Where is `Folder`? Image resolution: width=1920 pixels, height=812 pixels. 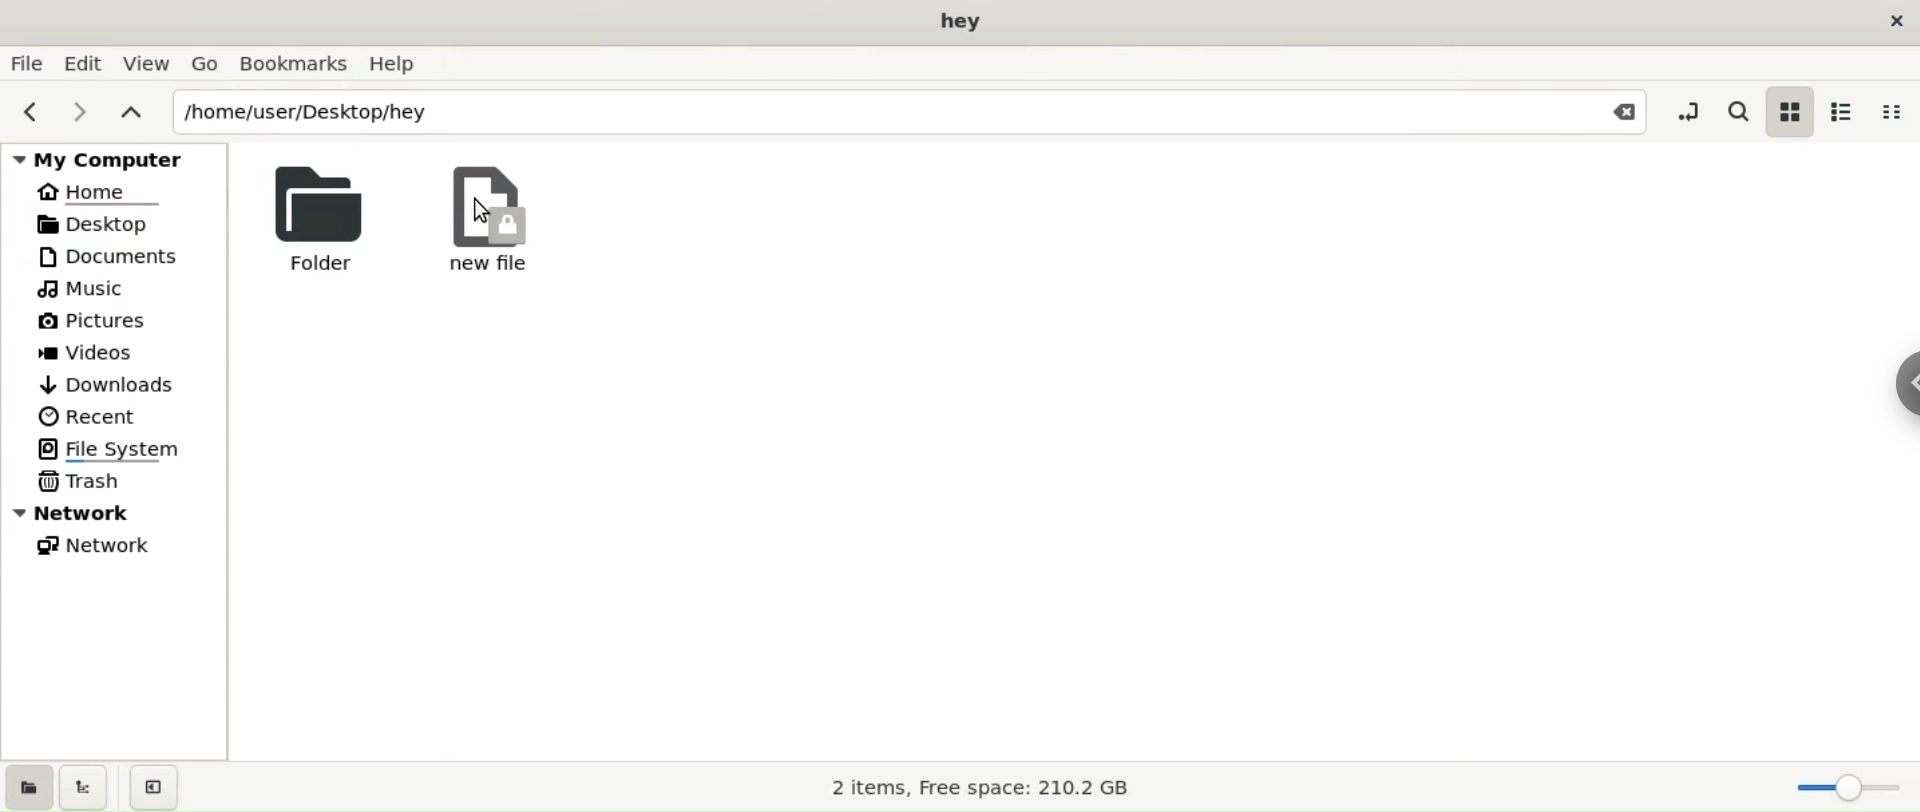
Folder is located at coordinates (313, 217).